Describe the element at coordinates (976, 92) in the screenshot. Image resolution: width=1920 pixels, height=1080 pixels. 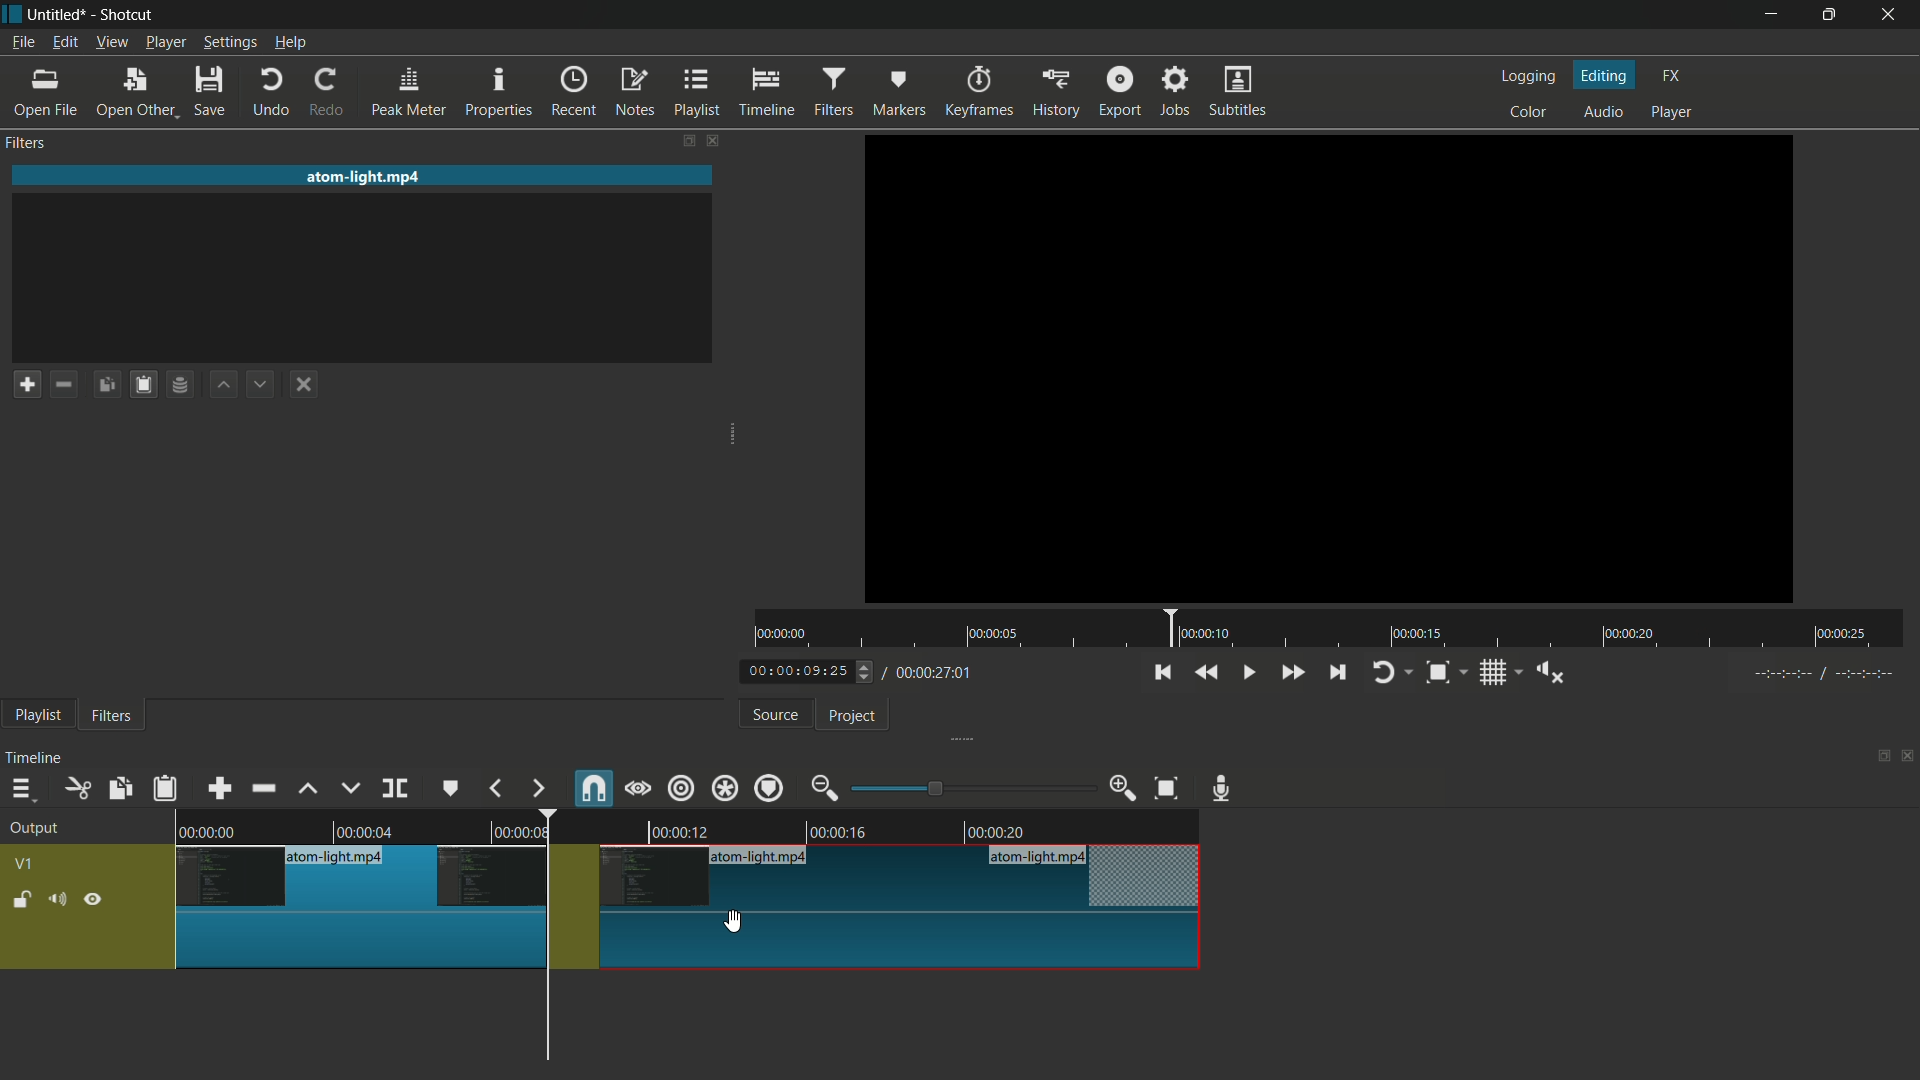
I see `keyframes` at that location.